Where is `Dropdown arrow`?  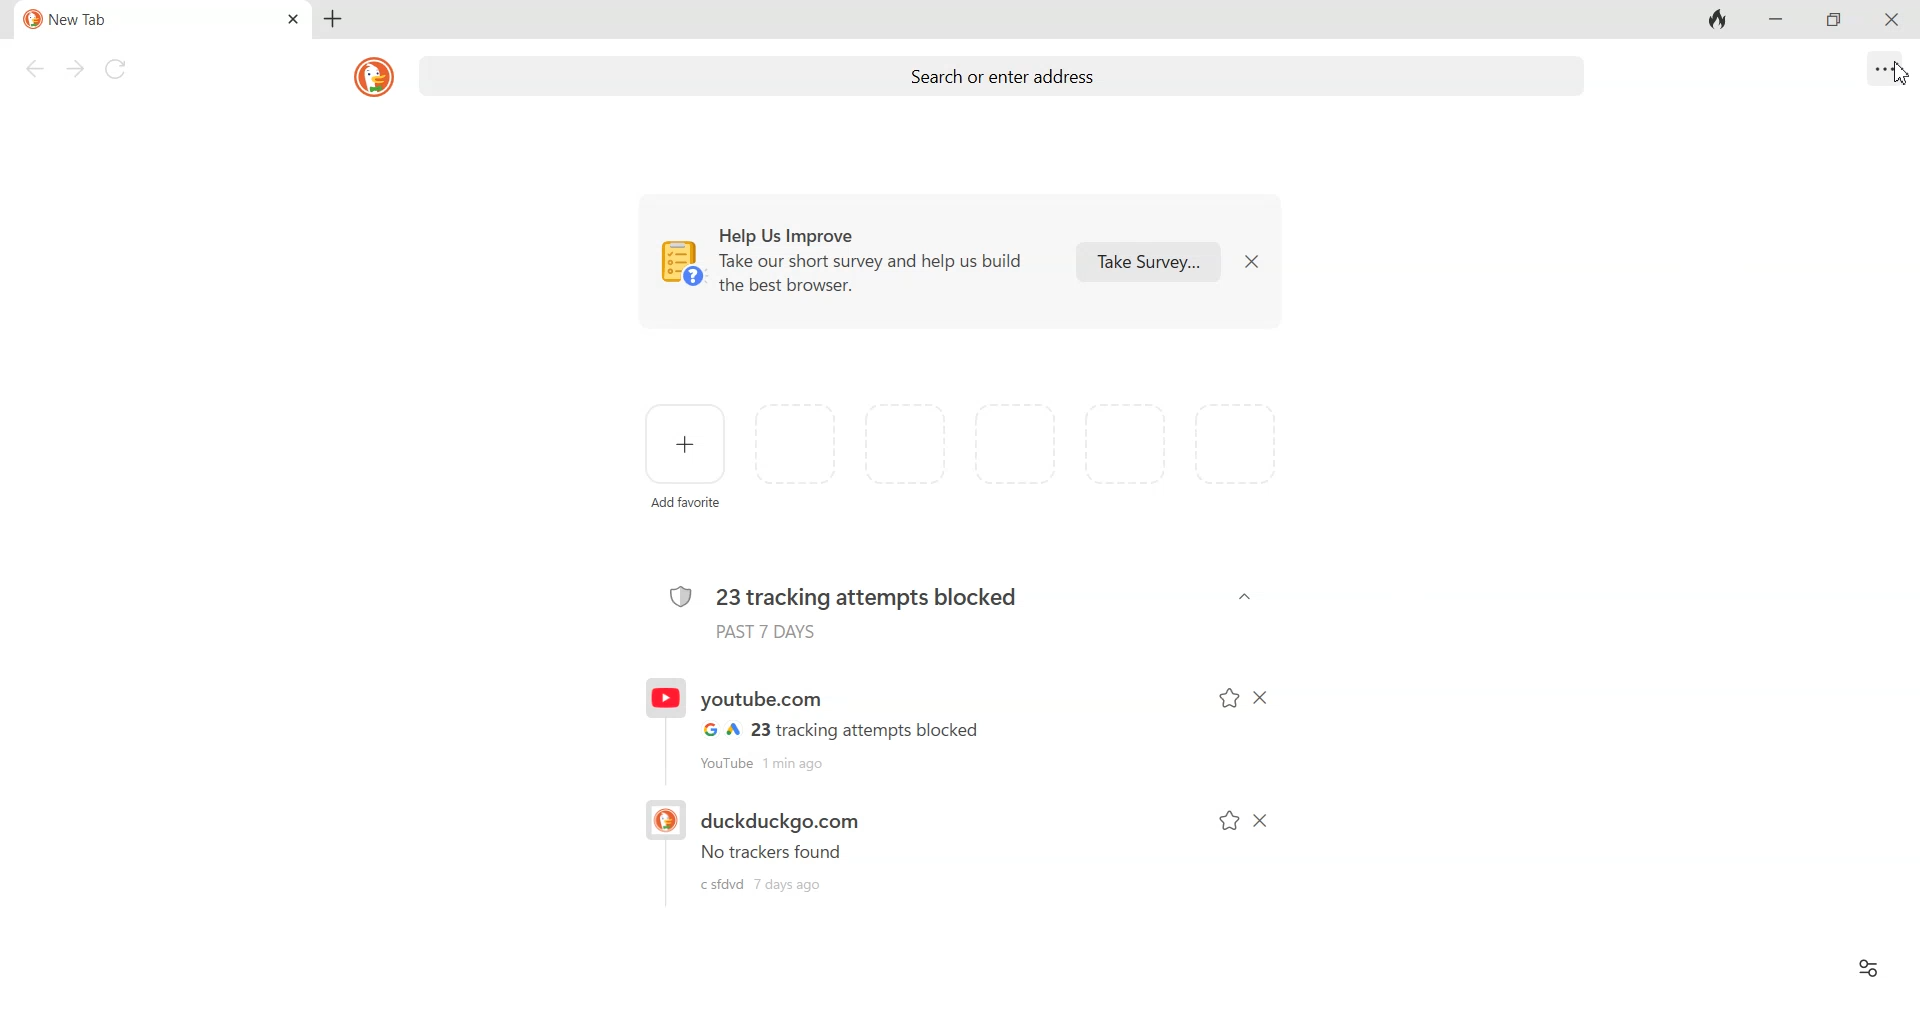 Dropdown arrow is located at coordinates (1244, 597).